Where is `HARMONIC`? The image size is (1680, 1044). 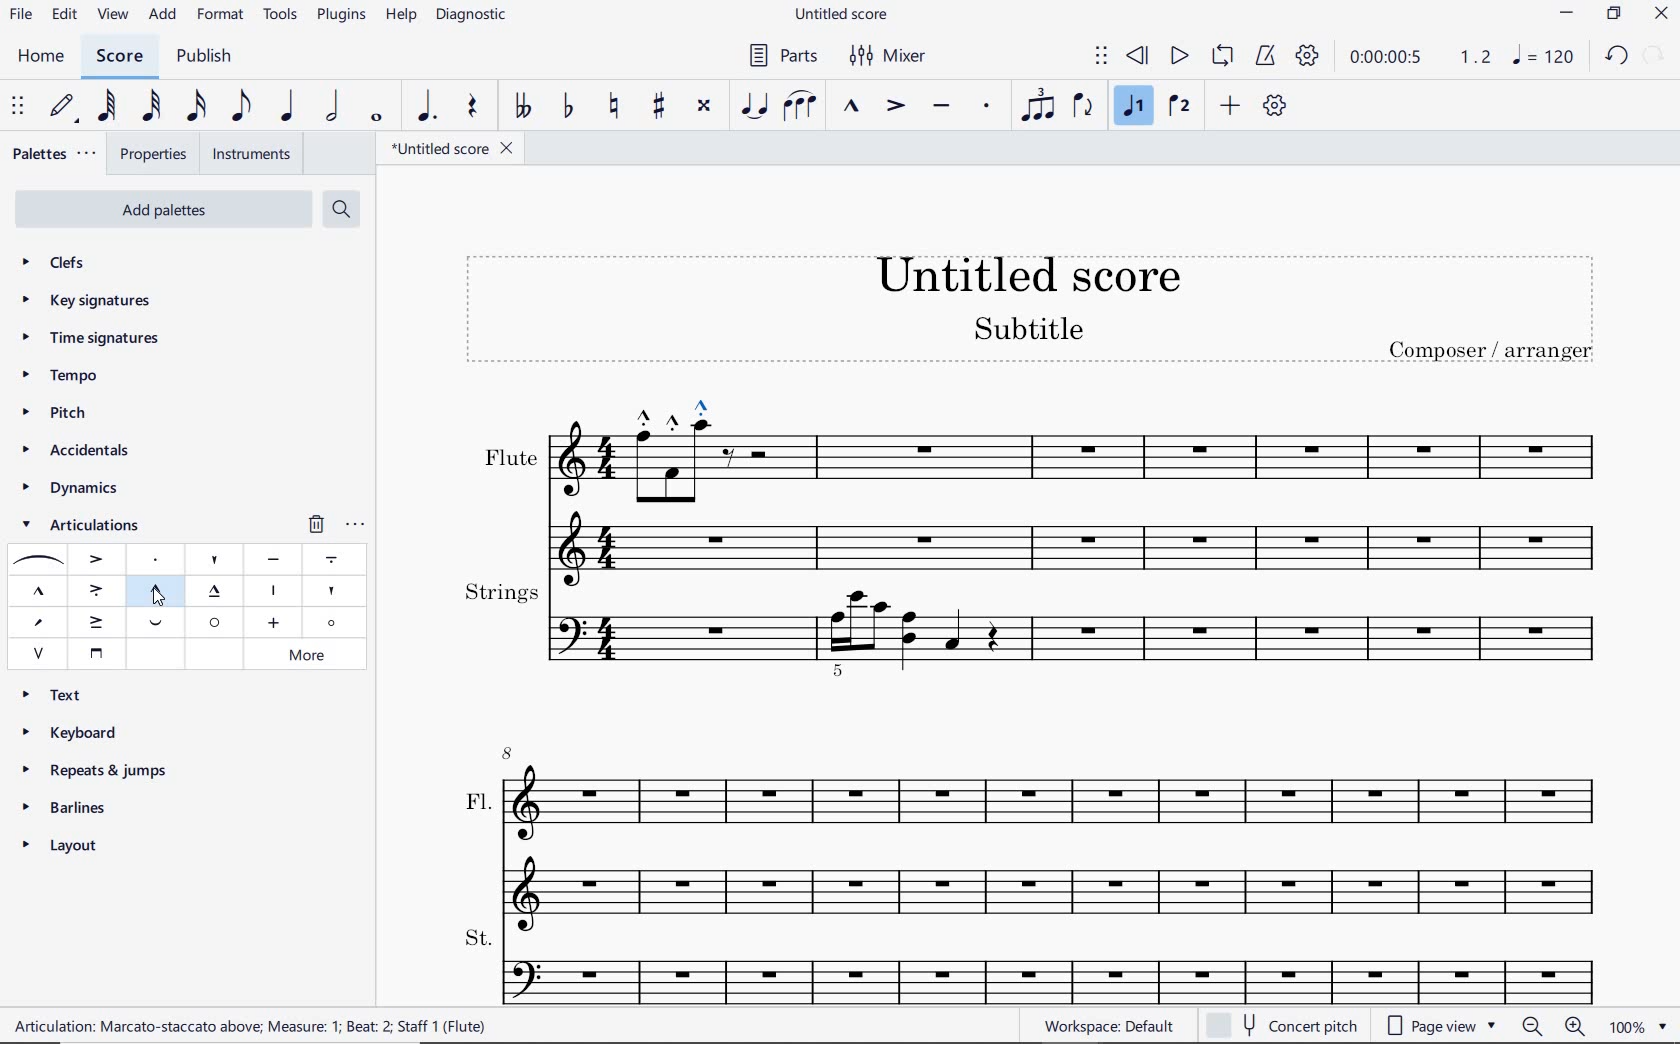
HARMONIC is located at coordinates (334, 623).